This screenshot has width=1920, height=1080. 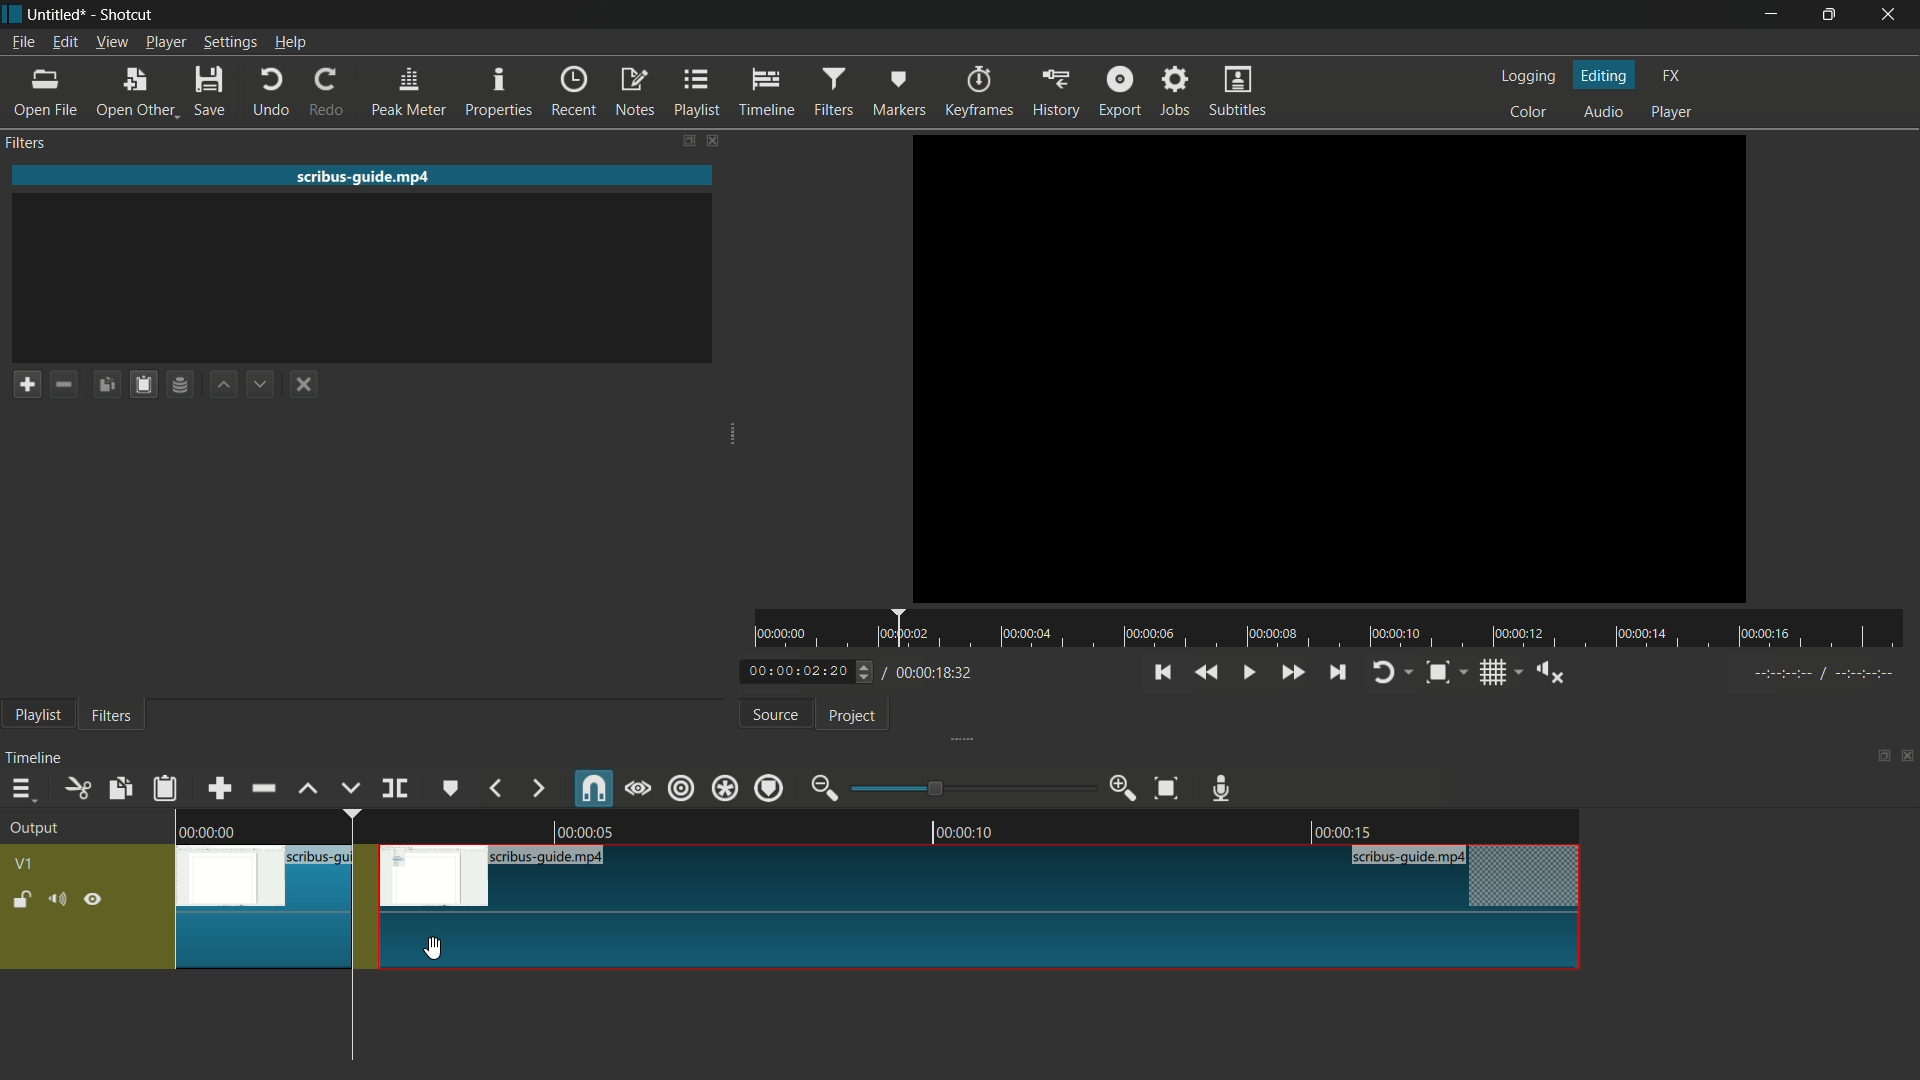 What do you see at coordinates (110, 714) in the screenshot?
I see `filters` at bounding box center [110, 714].